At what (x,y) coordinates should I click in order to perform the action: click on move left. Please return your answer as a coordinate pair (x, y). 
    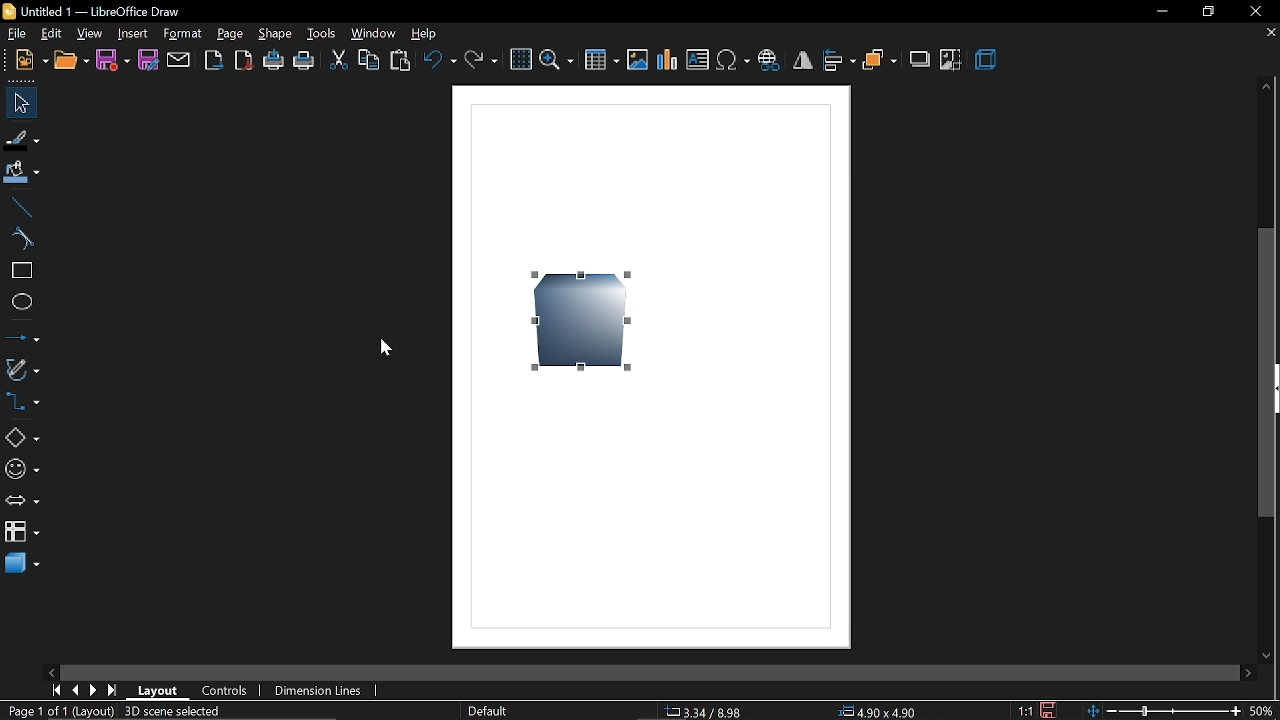
    Looking at the image, I should click on (51, 672).